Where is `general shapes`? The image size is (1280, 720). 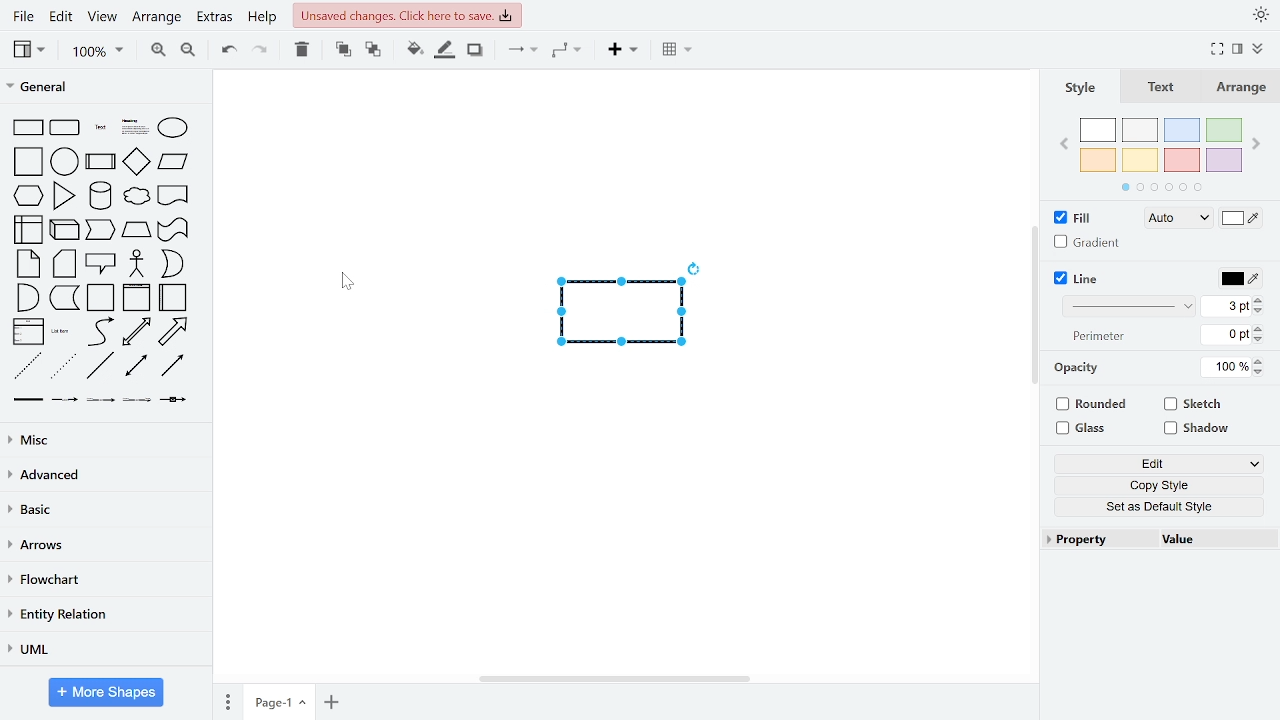 general shapes is located at coordinates (135, 263).